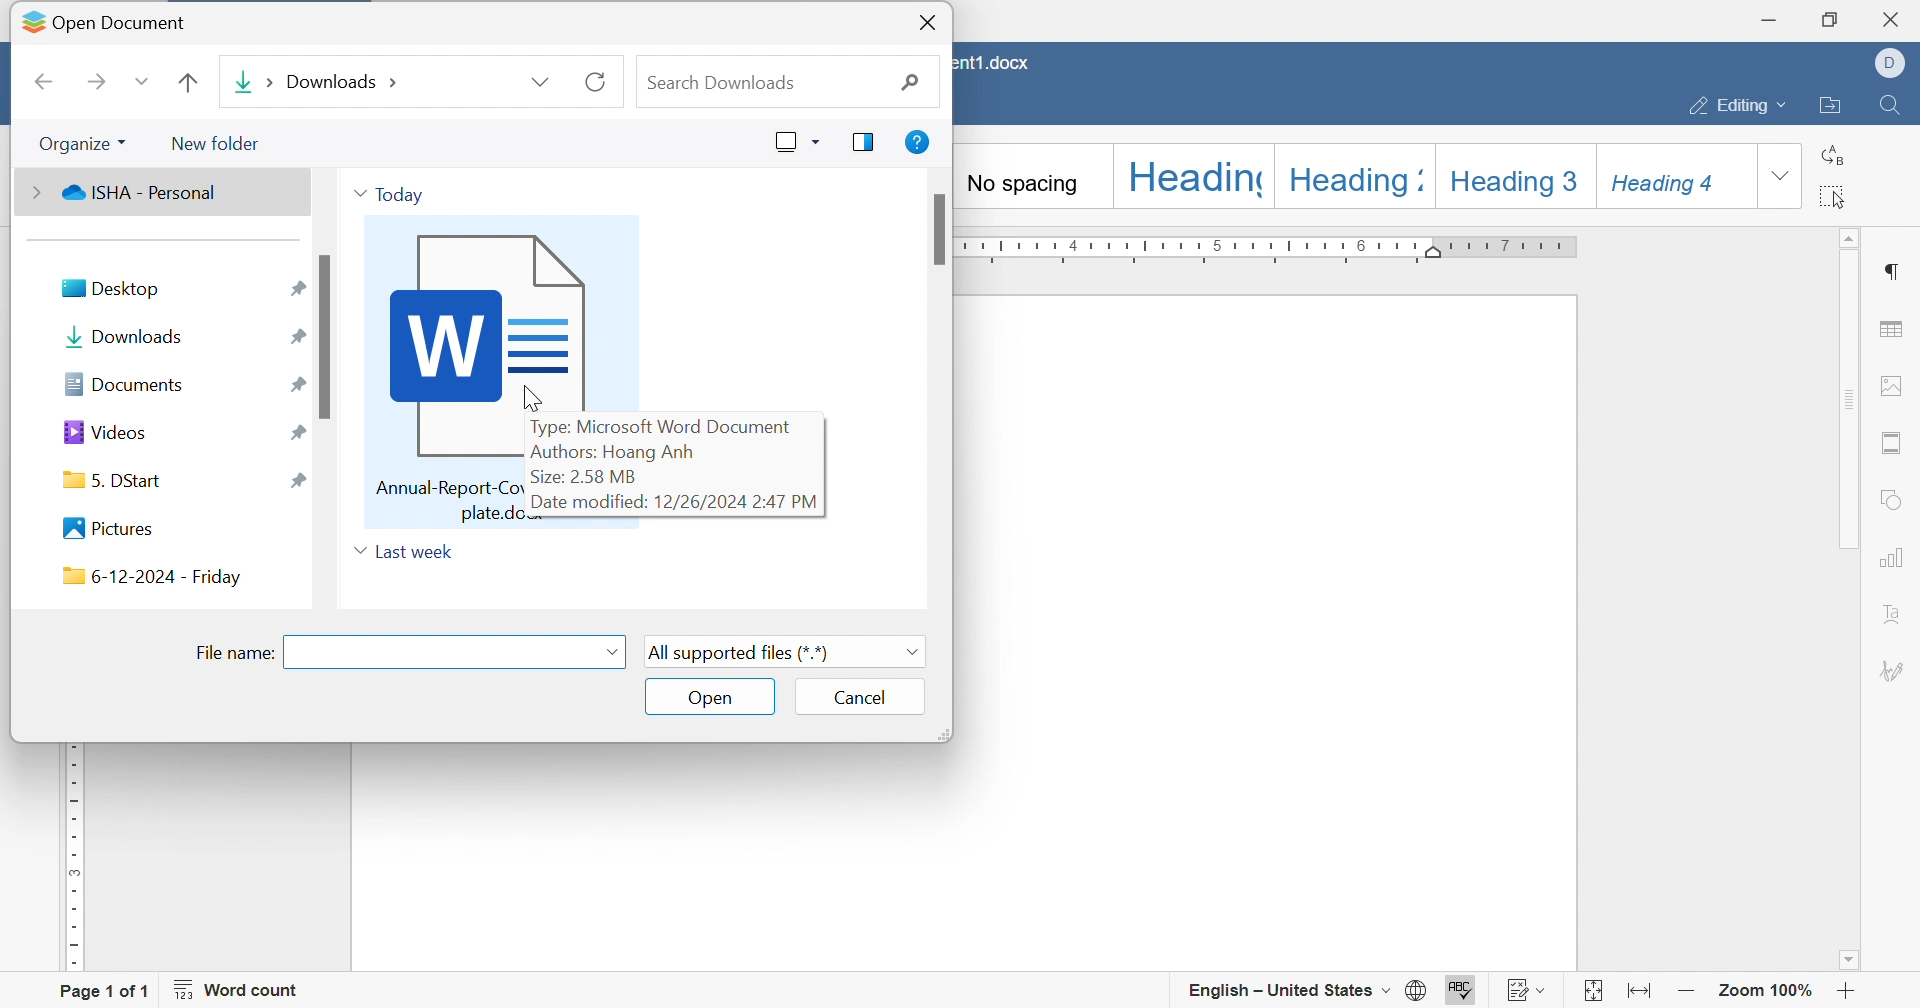 The width and height of the screenshot is (1920, 1008). Describe the element at coordinates (394, 80) in the screenshot. I see `downloads` at that location.